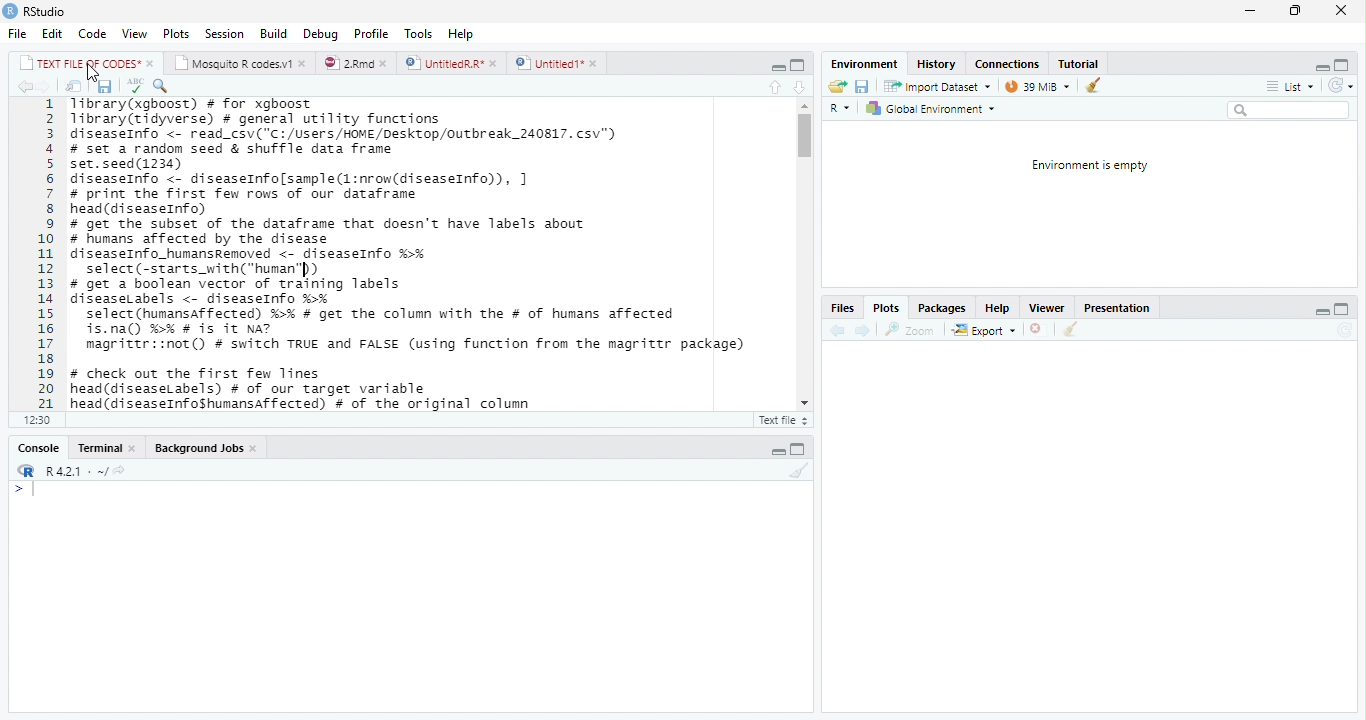 Image resolution: width=1366 pixels, height=720 pixels. I want to click on Compile Report, so click(301, 85).